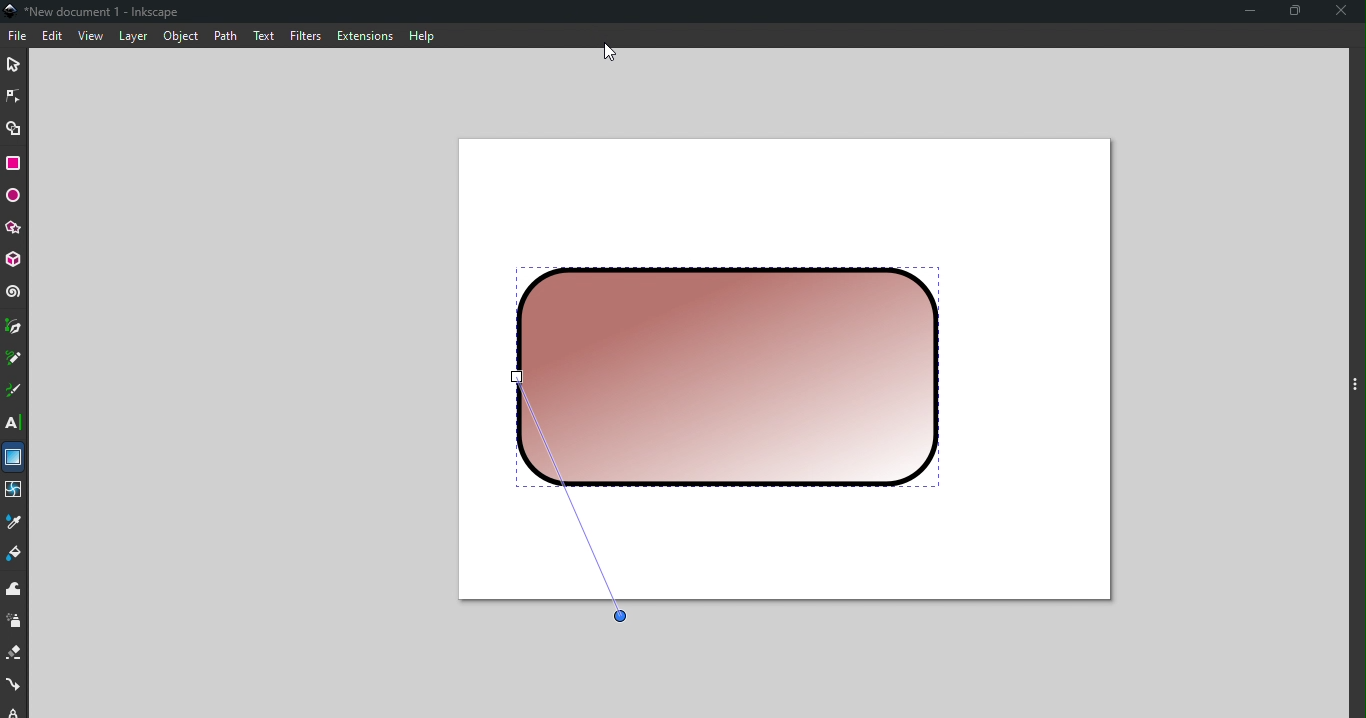 The image size is (1366, 718). What do you see at coordinates (579, 508) in the screenshot?
I see `arranging the direction of color gradient ` at bounding box center [579, 508].